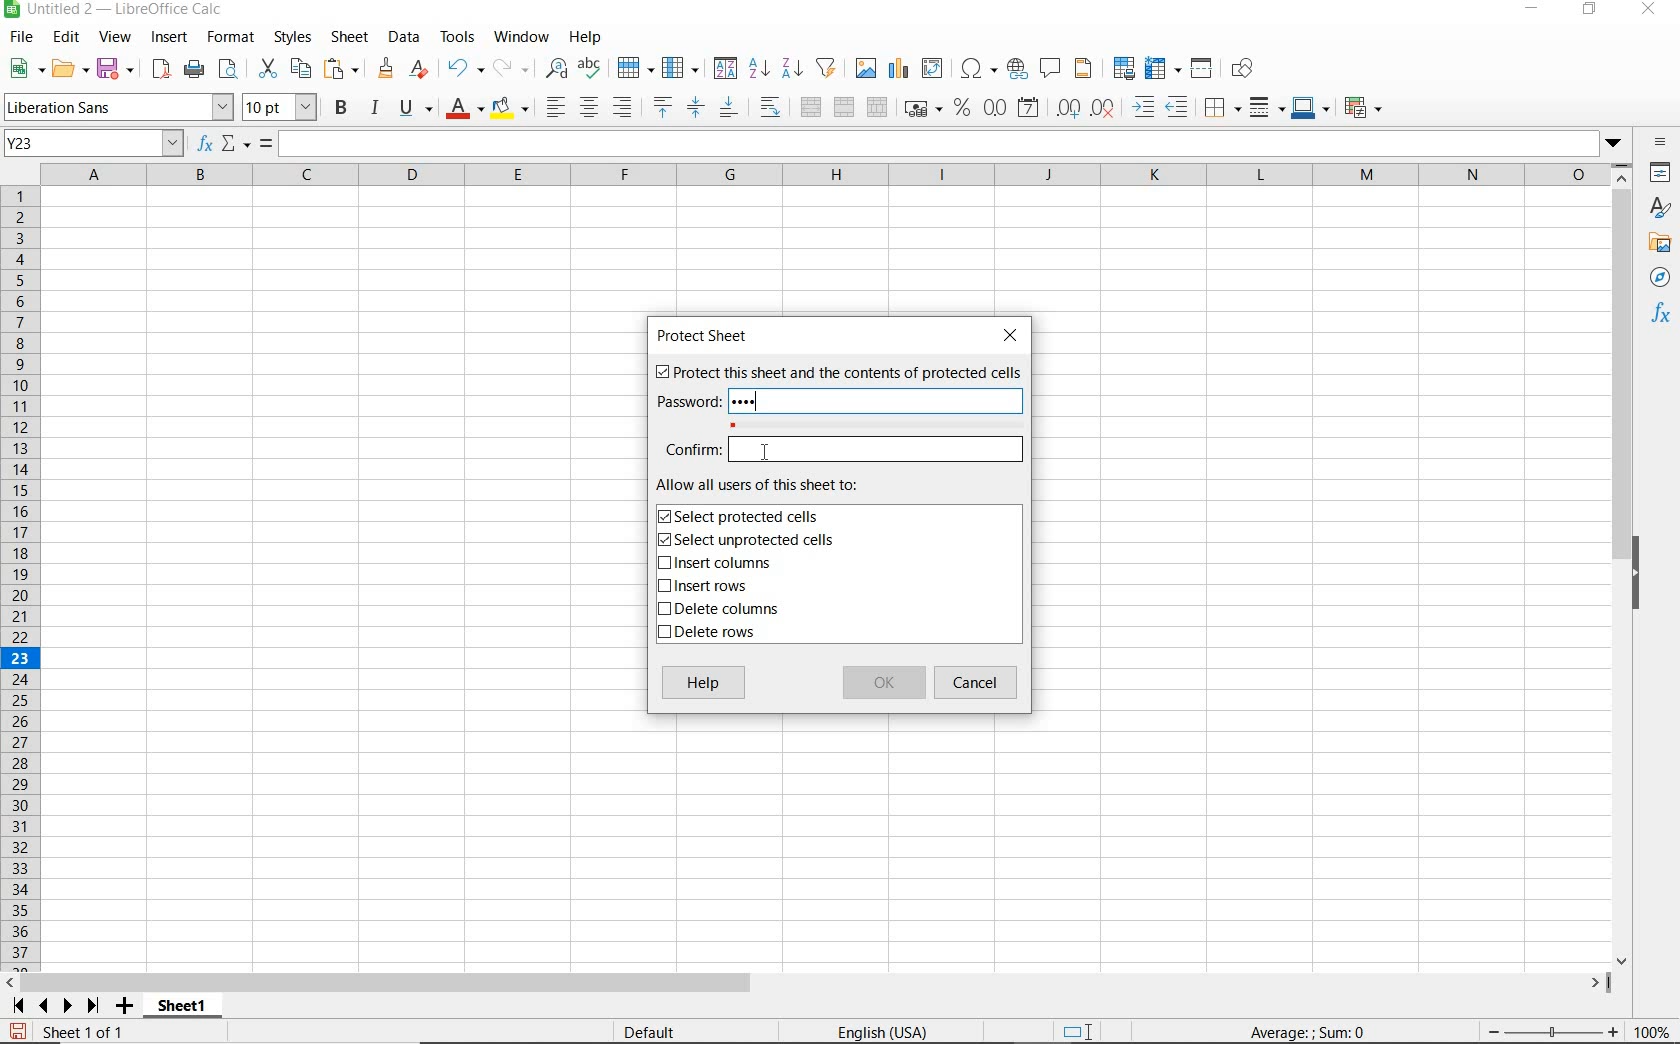  What do you see at coordinates (1124, 69) in the screenshot?
I see `DEFINE PRINT AREA` at bounding box center [1124, 69].